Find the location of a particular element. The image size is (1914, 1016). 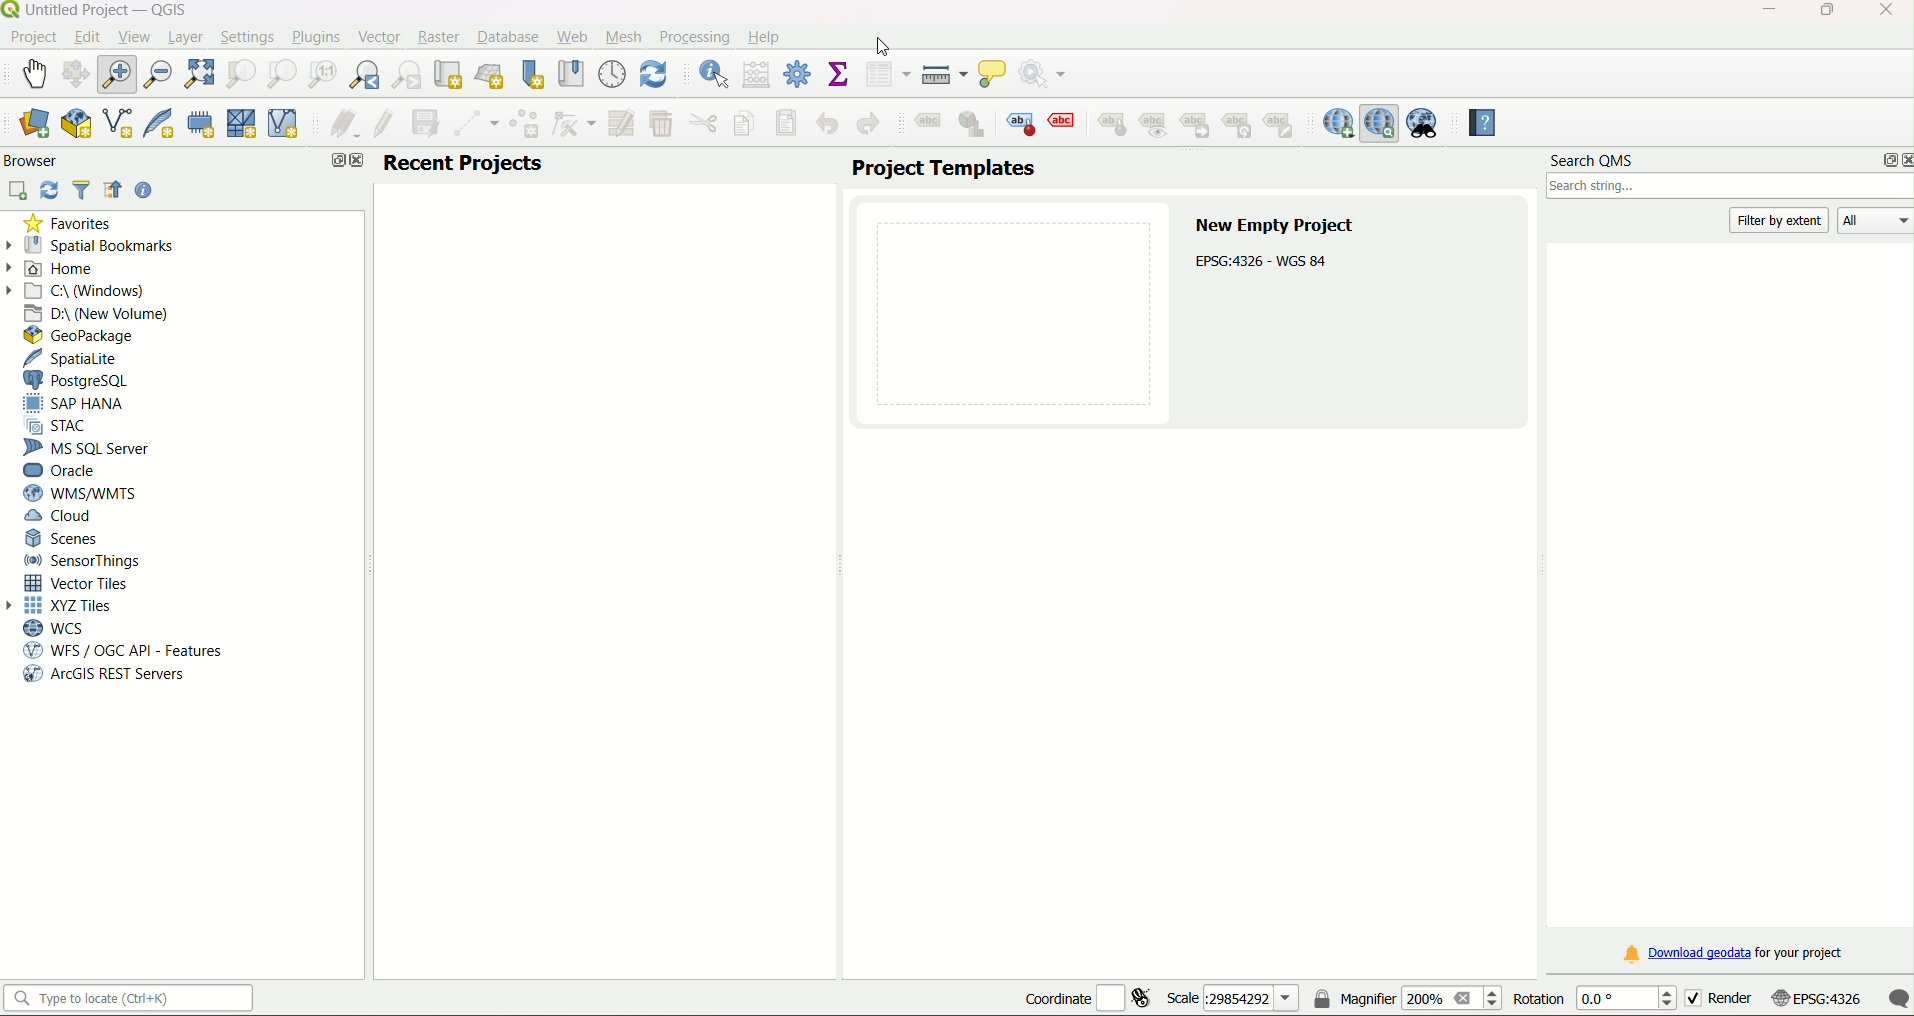

undo  is located at coordinates (829, 123).